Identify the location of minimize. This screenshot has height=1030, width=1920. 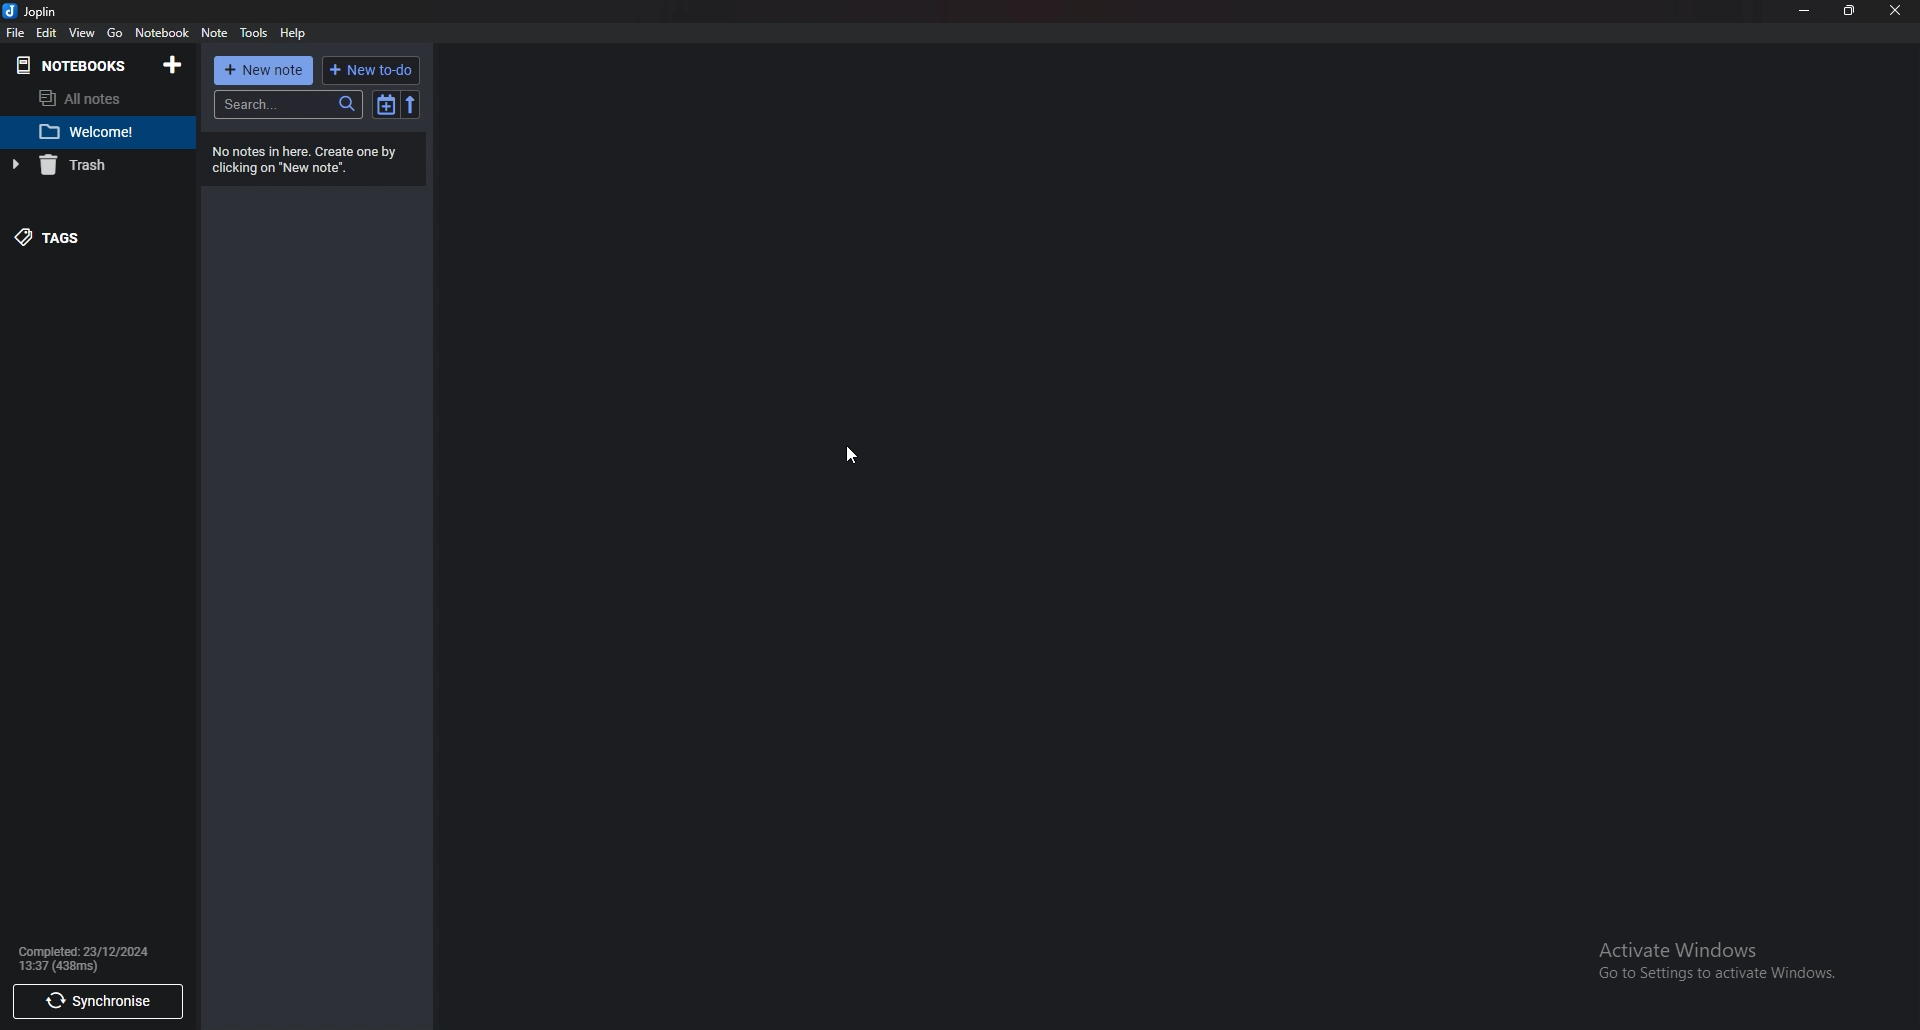
(1805, 10).